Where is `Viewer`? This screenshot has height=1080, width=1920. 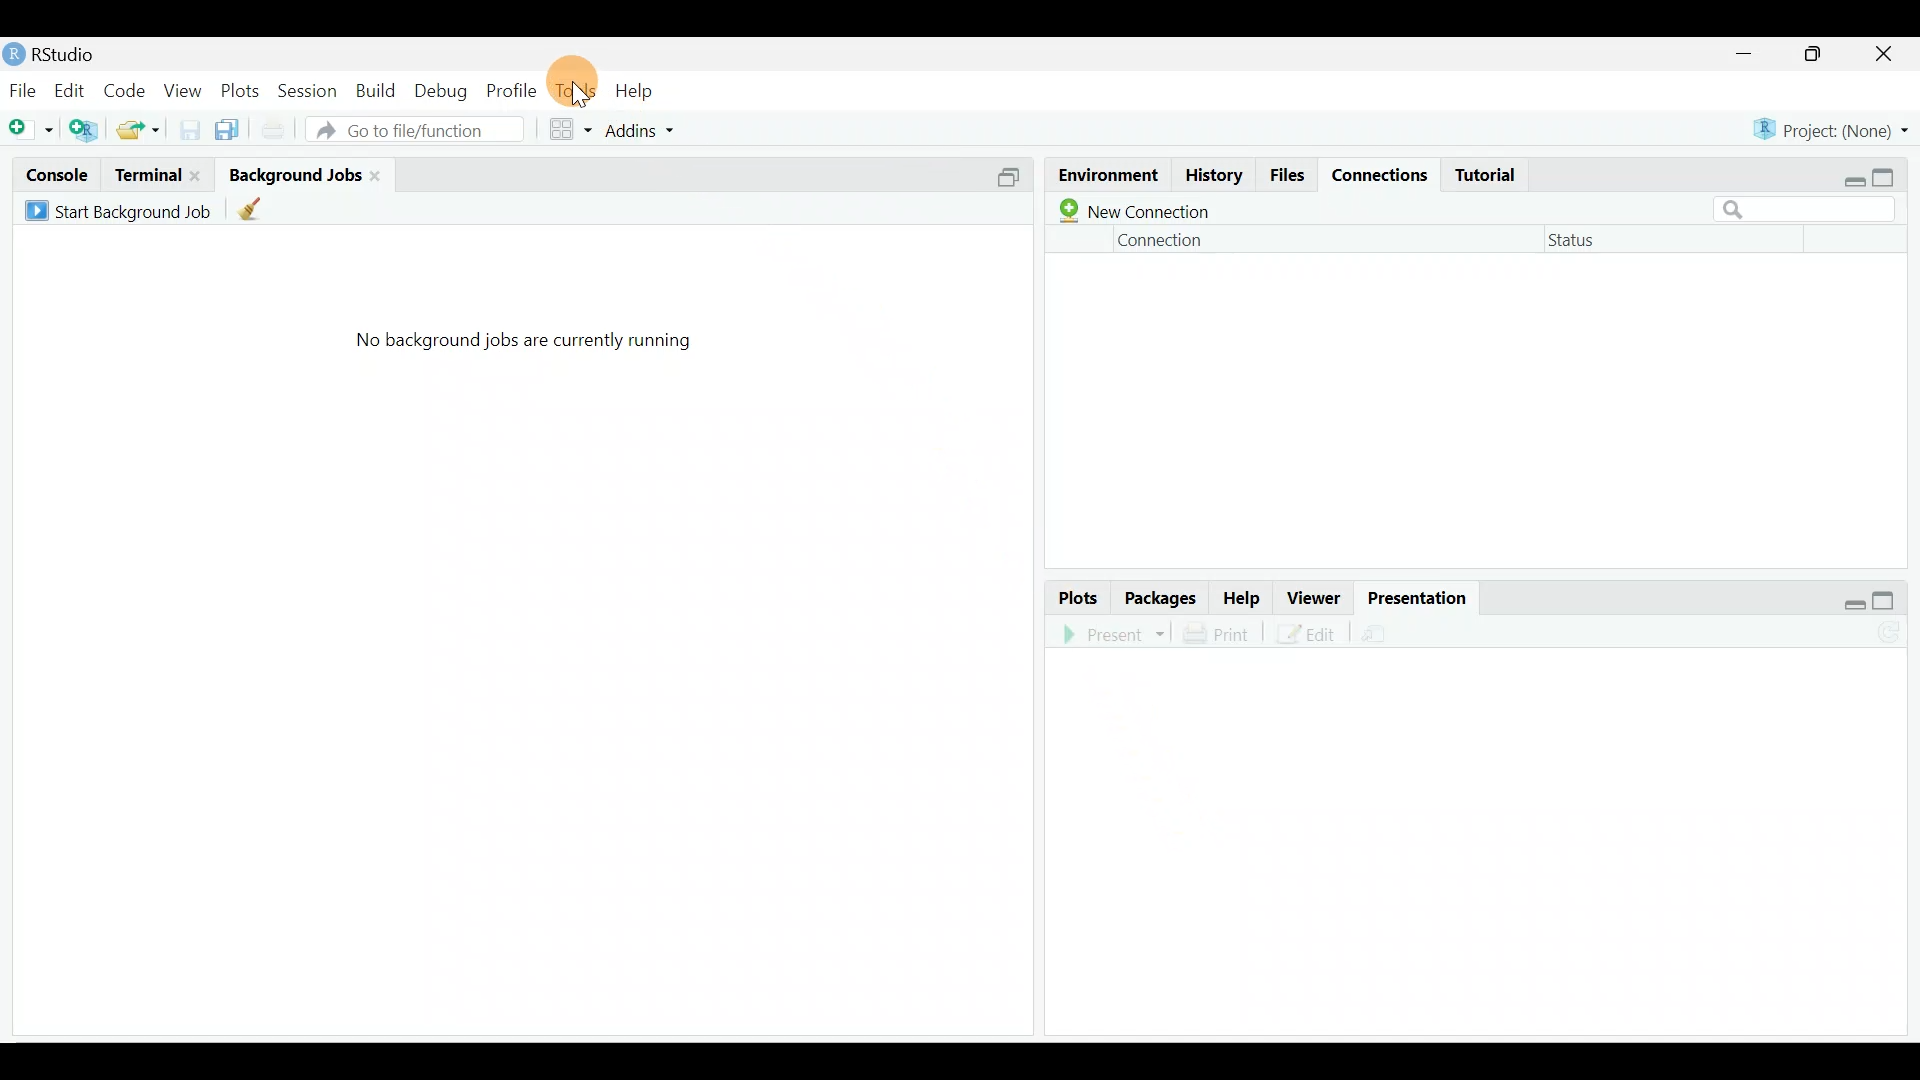
Viewer is located at coordinates (1309, 592).